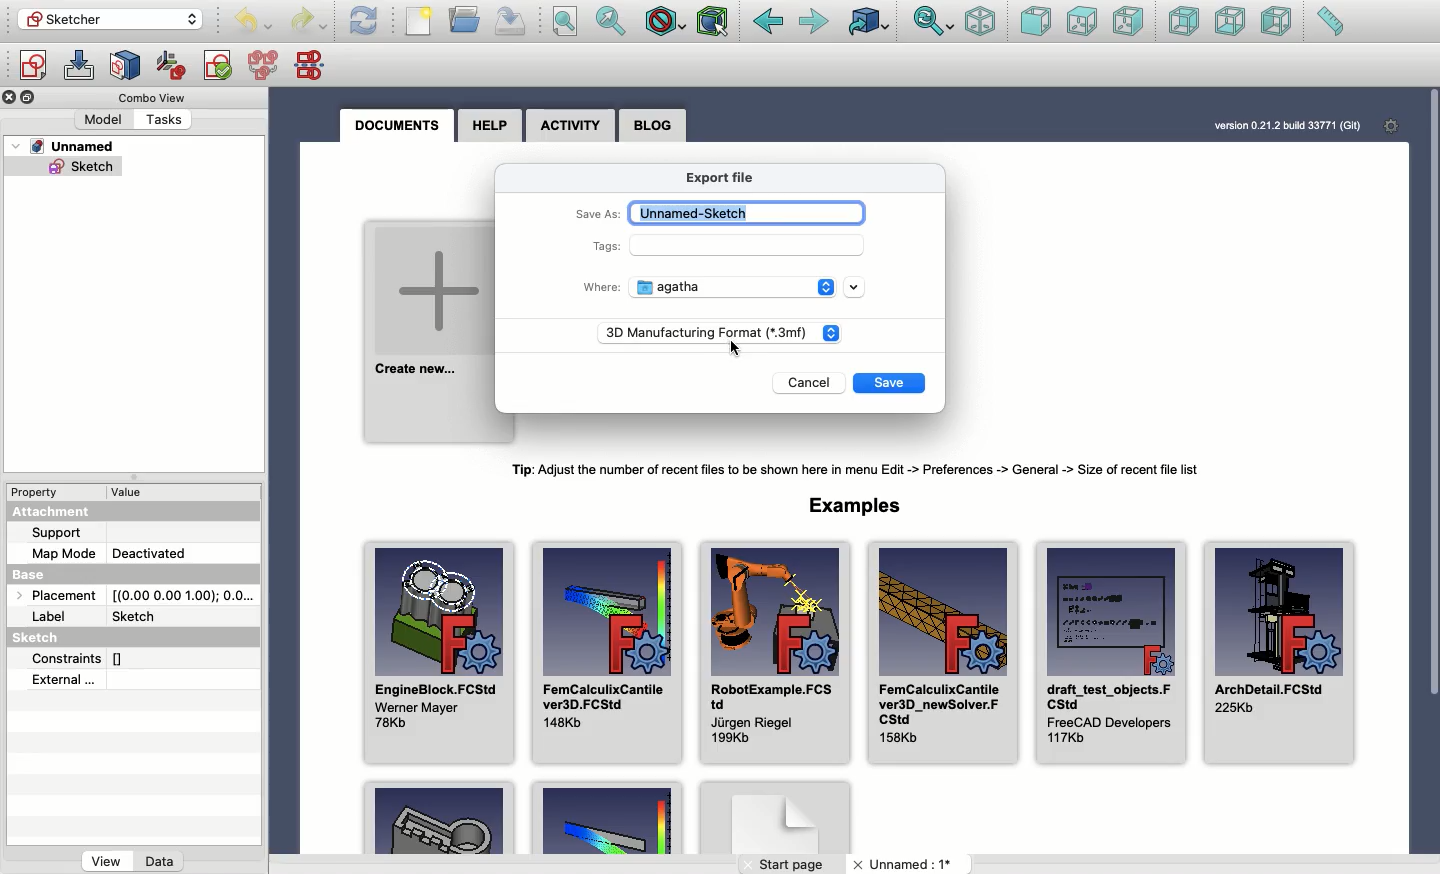  Describe the element at coordinates (443, 819) in the screenshot. I see `Example 1` at that location.